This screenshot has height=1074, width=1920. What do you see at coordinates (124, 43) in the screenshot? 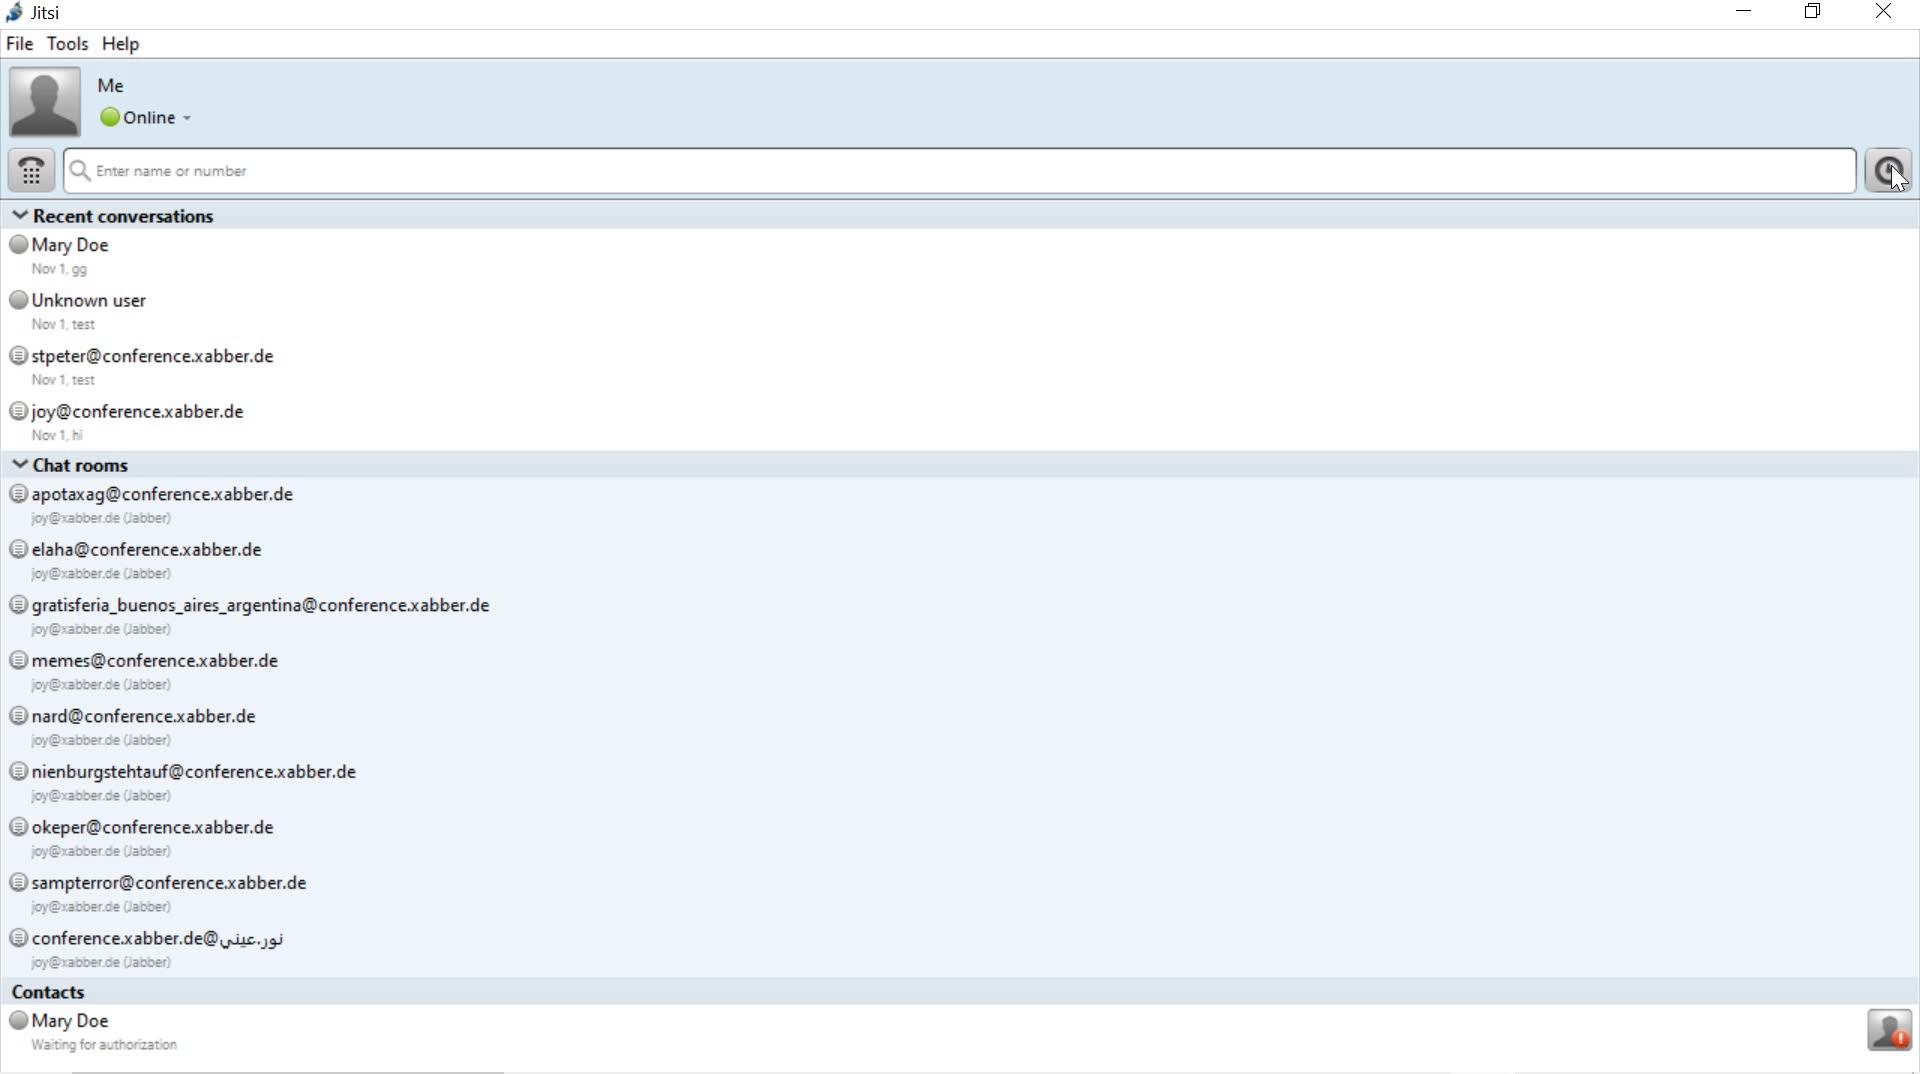
I see `help` at bounding box center [124, 43].